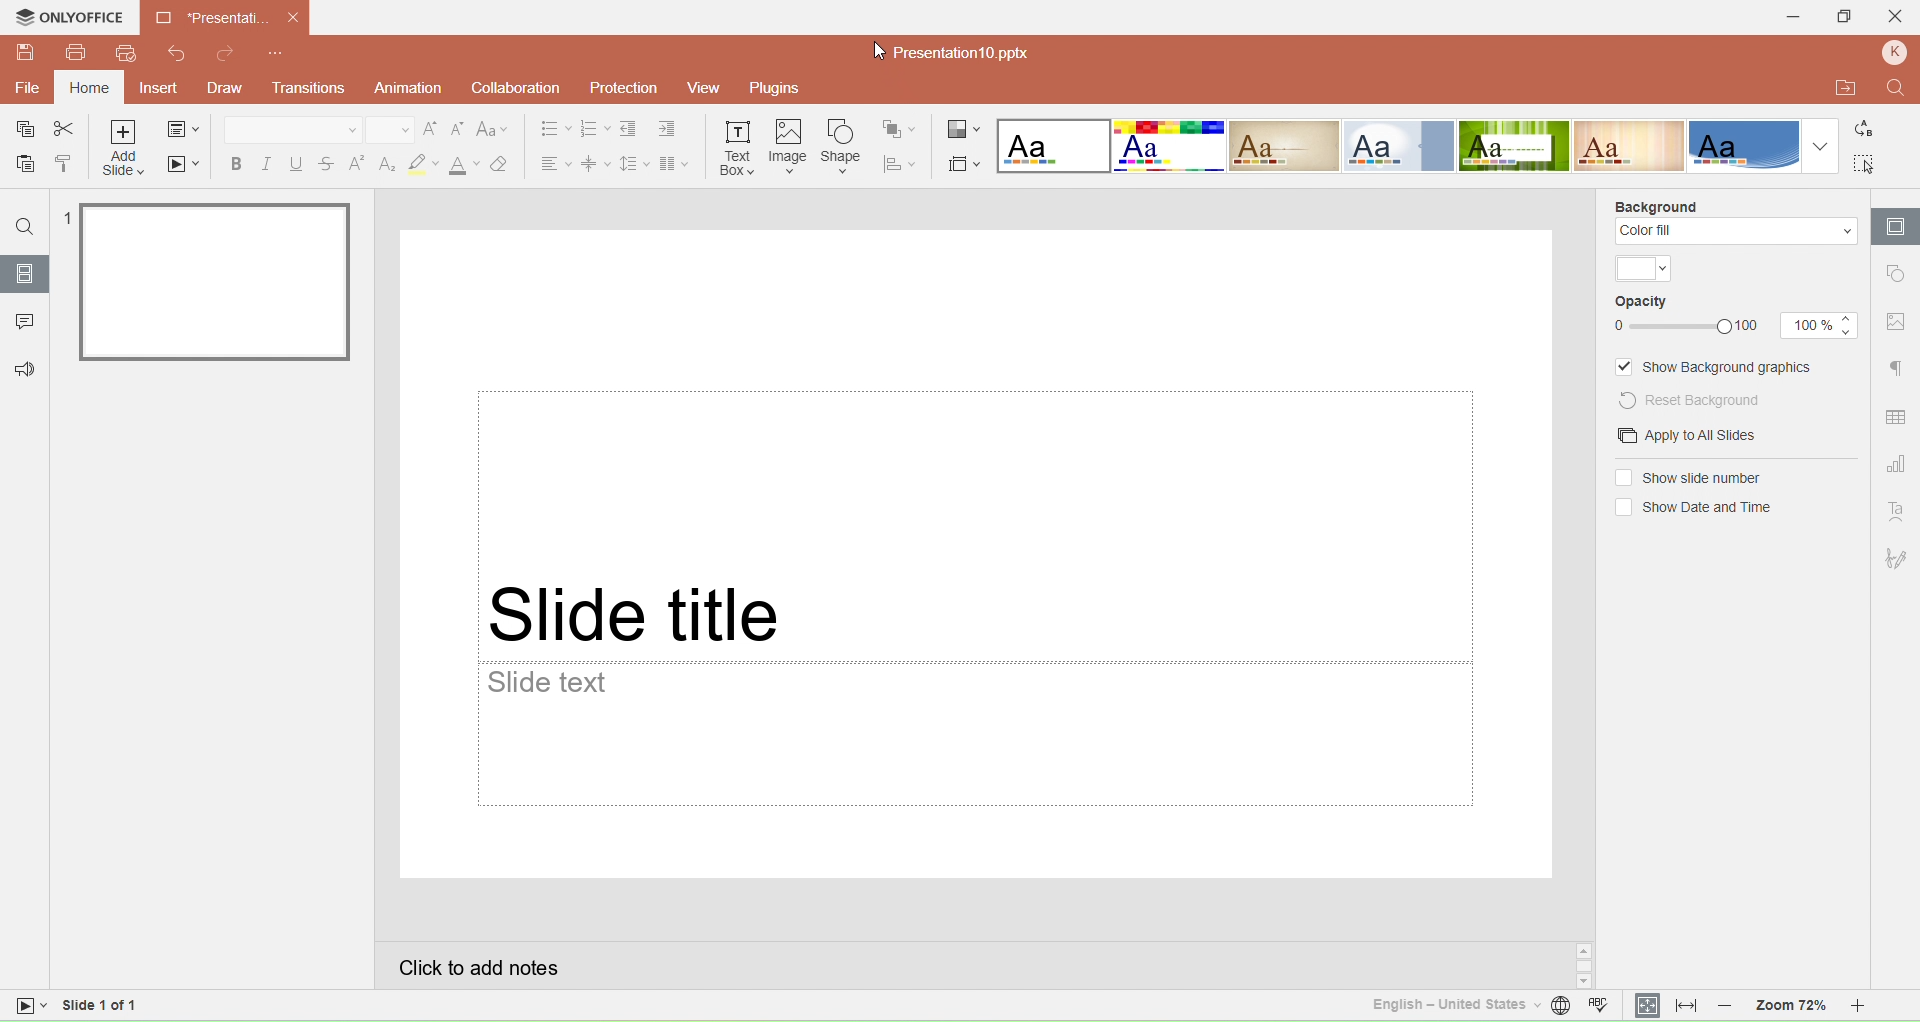 The width and height of the screenshot is (1920, 1022). Describe the element at coordinates (701, 90) in the screenshot. I see `View` at that location.